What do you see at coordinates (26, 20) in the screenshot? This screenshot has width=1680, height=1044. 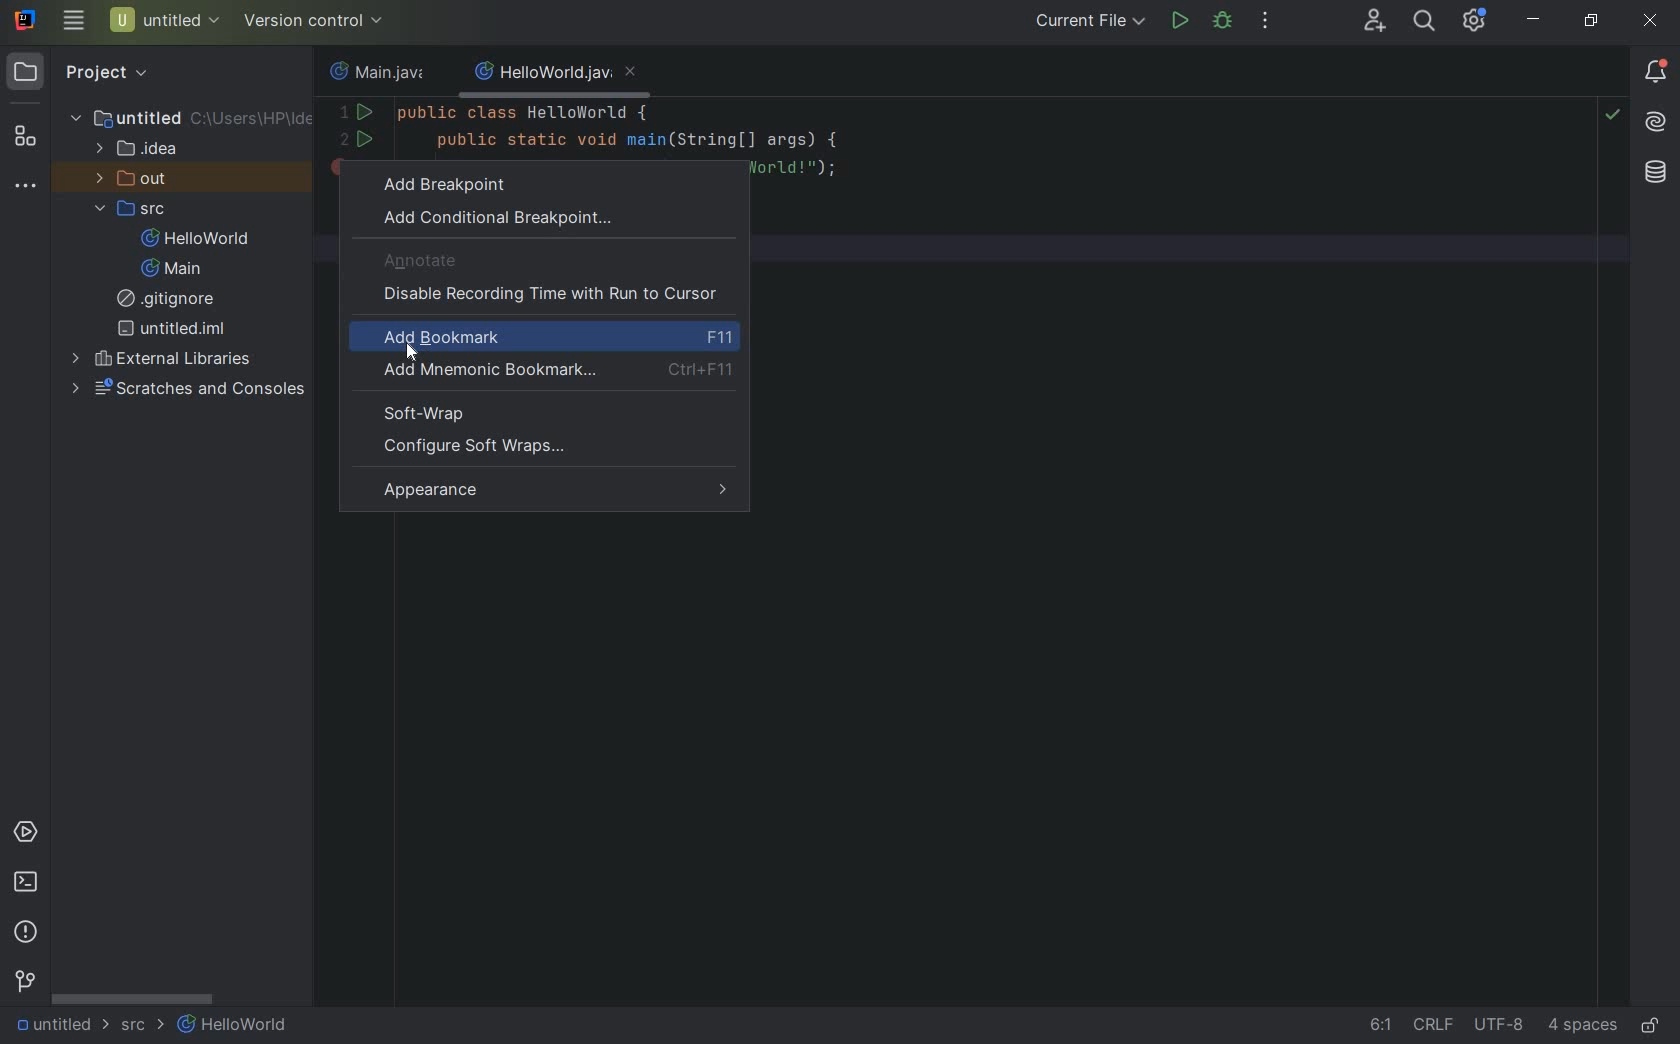 I see `system name` at bounding box center [26, 20].